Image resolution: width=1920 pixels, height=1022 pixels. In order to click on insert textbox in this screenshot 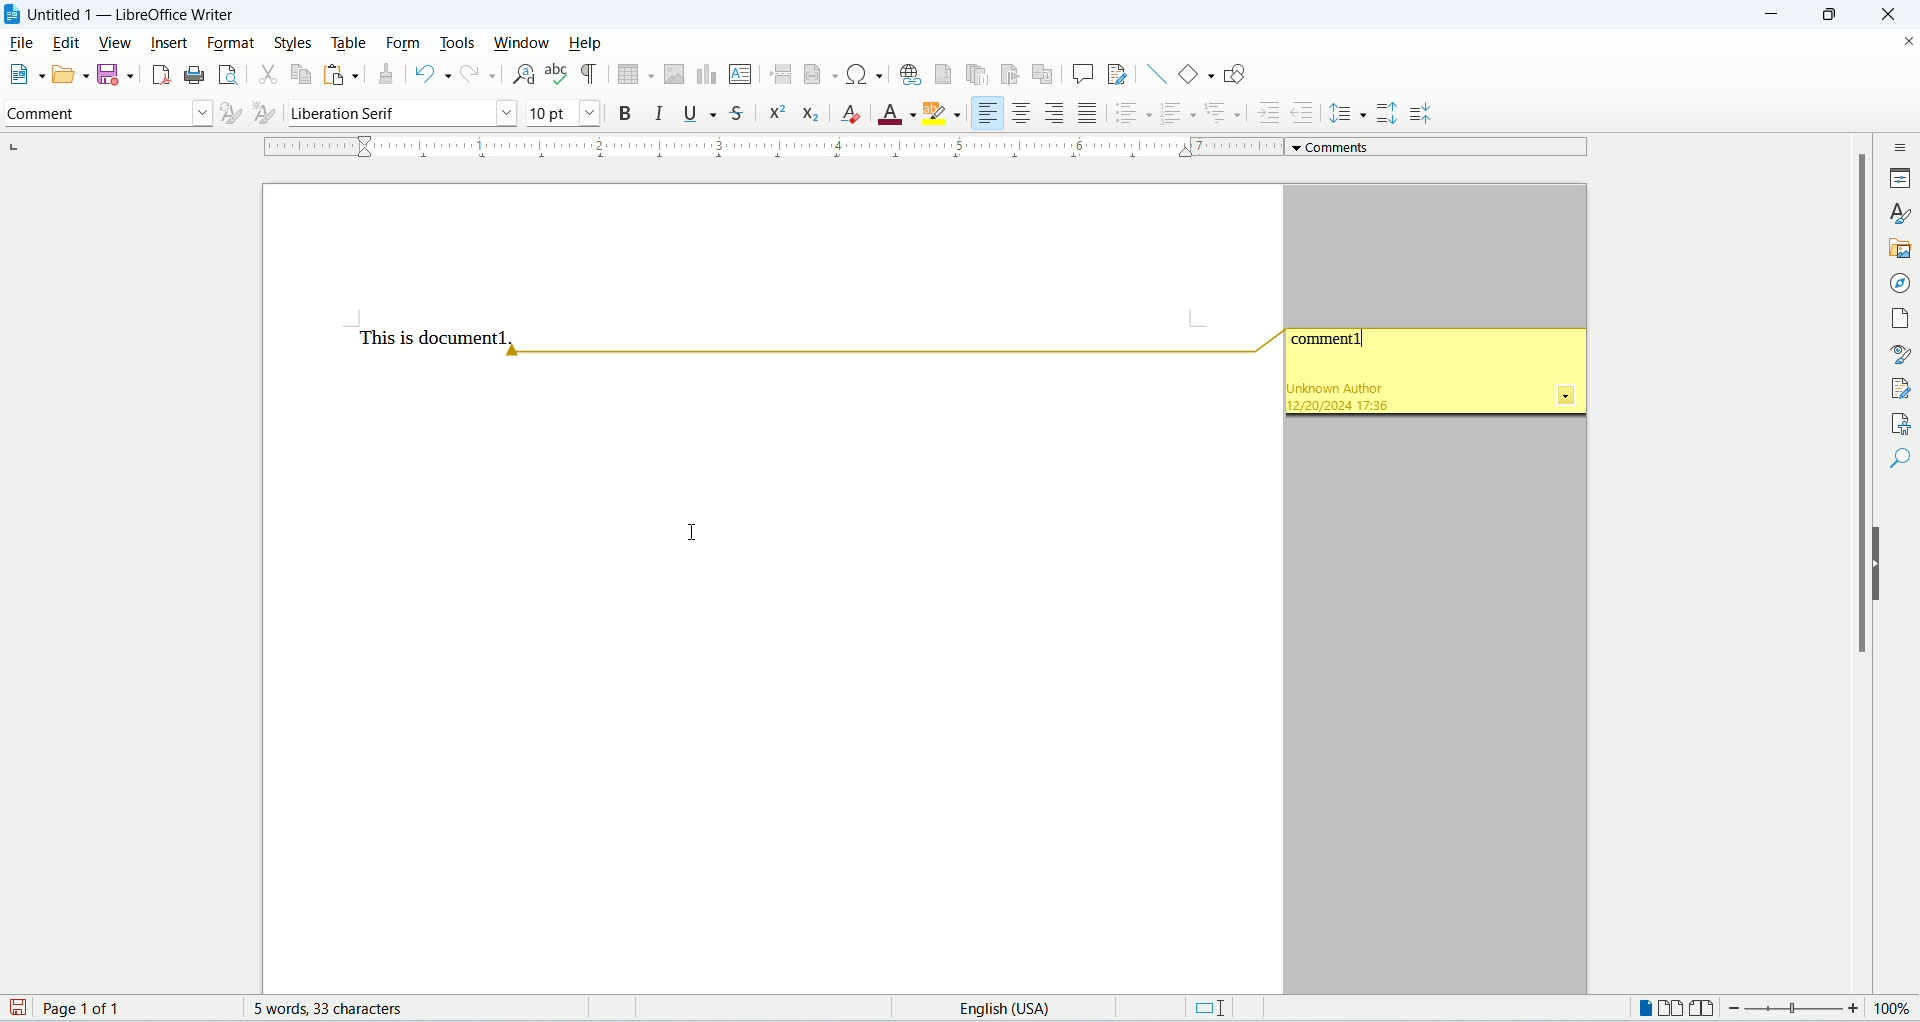, I will do `click(741, 74)`.